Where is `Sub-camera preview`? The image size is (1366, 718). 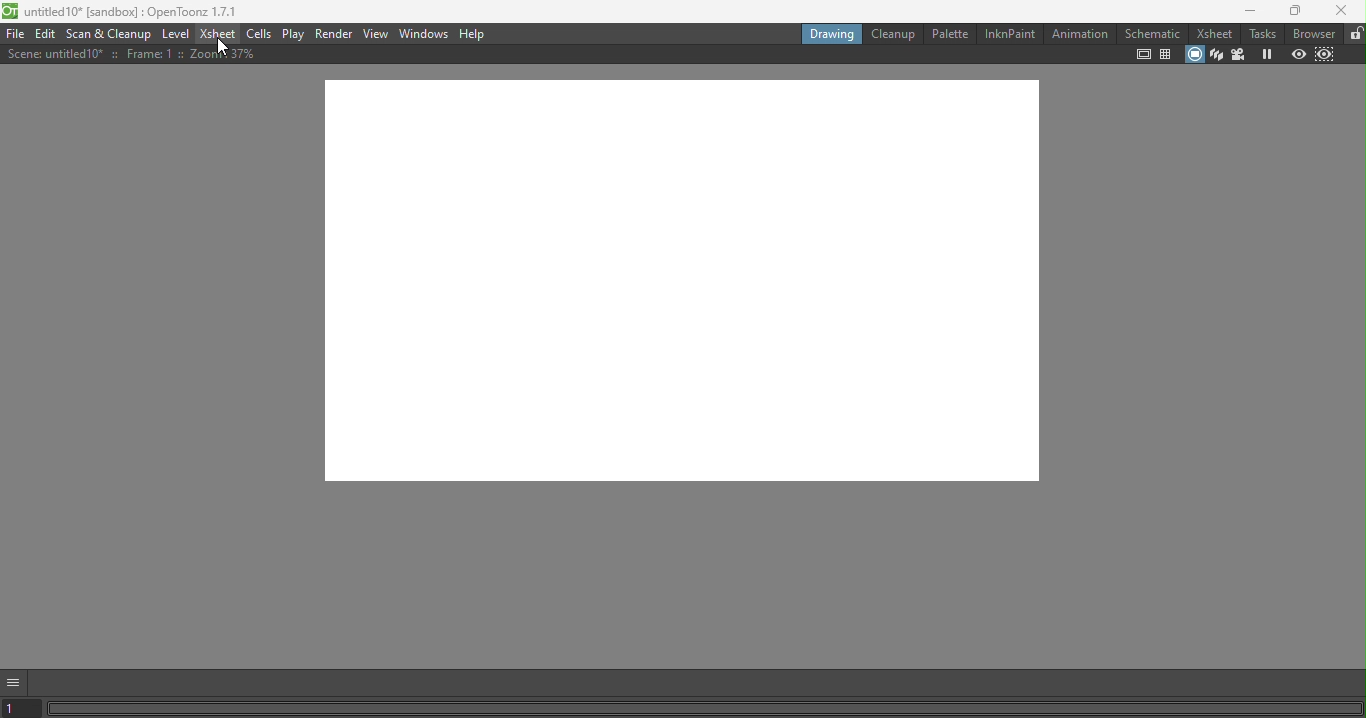
Sub-camera preview is located at coordinates (1326, 53).